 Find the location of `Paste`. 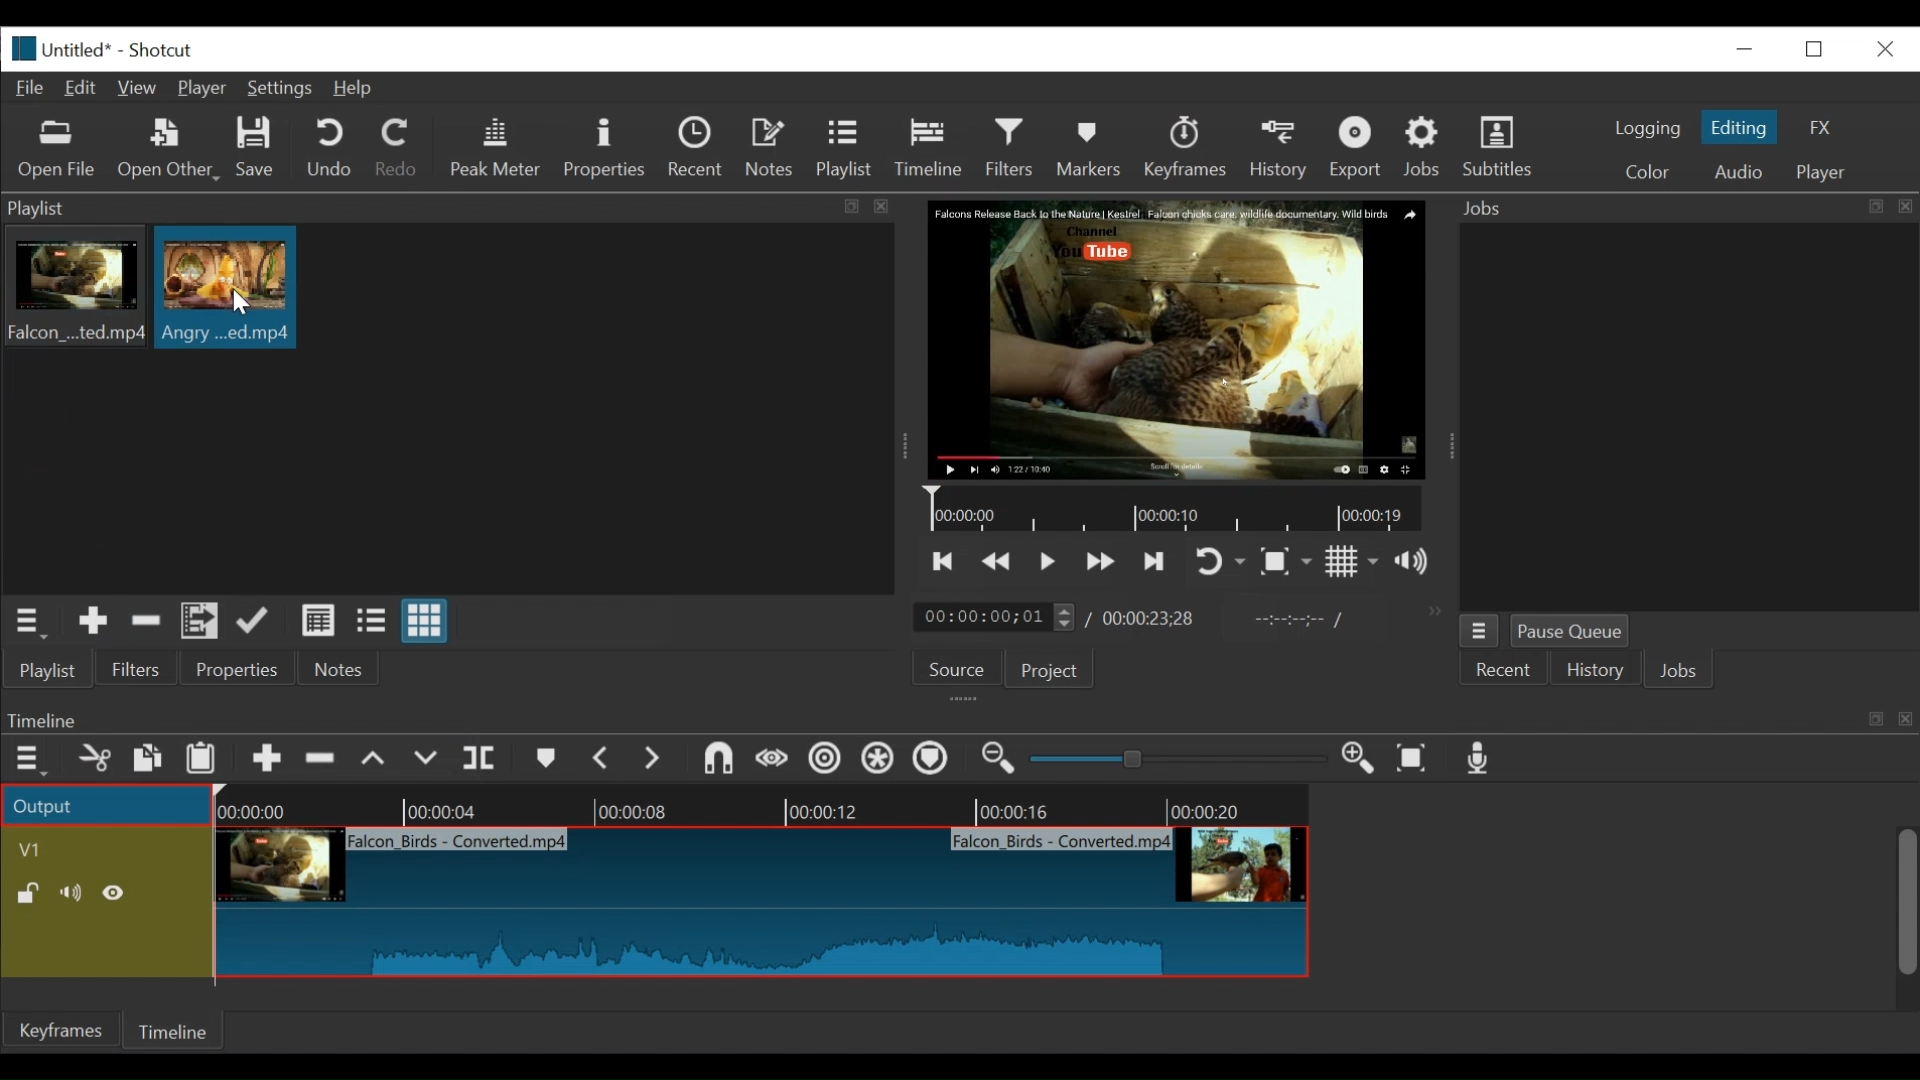

Paste is located at coordinates (208, 761).